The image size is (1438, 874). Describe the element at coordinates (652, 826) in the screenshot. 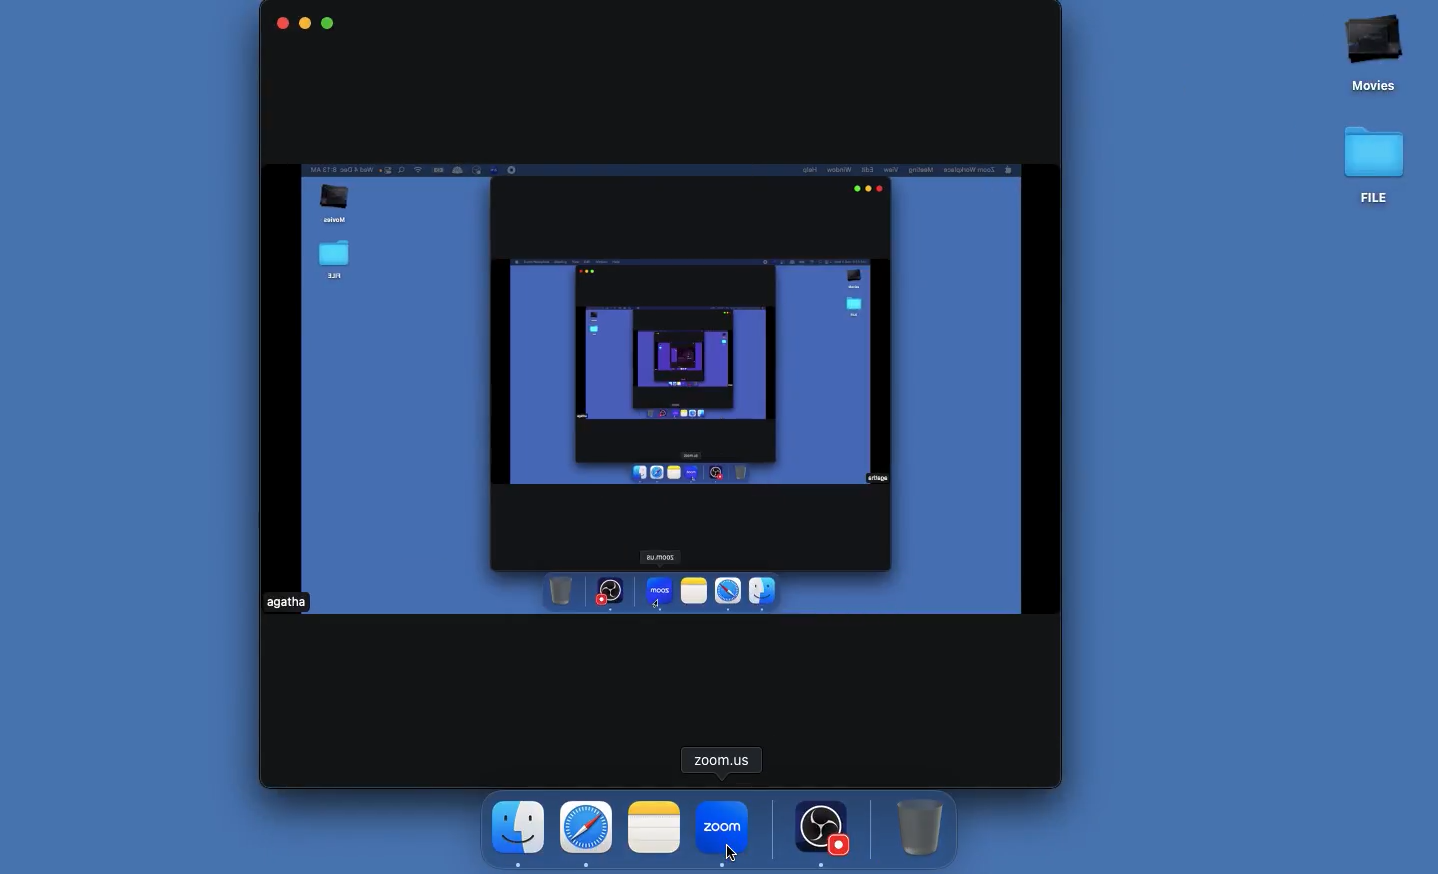

I see `Notes` at that location.